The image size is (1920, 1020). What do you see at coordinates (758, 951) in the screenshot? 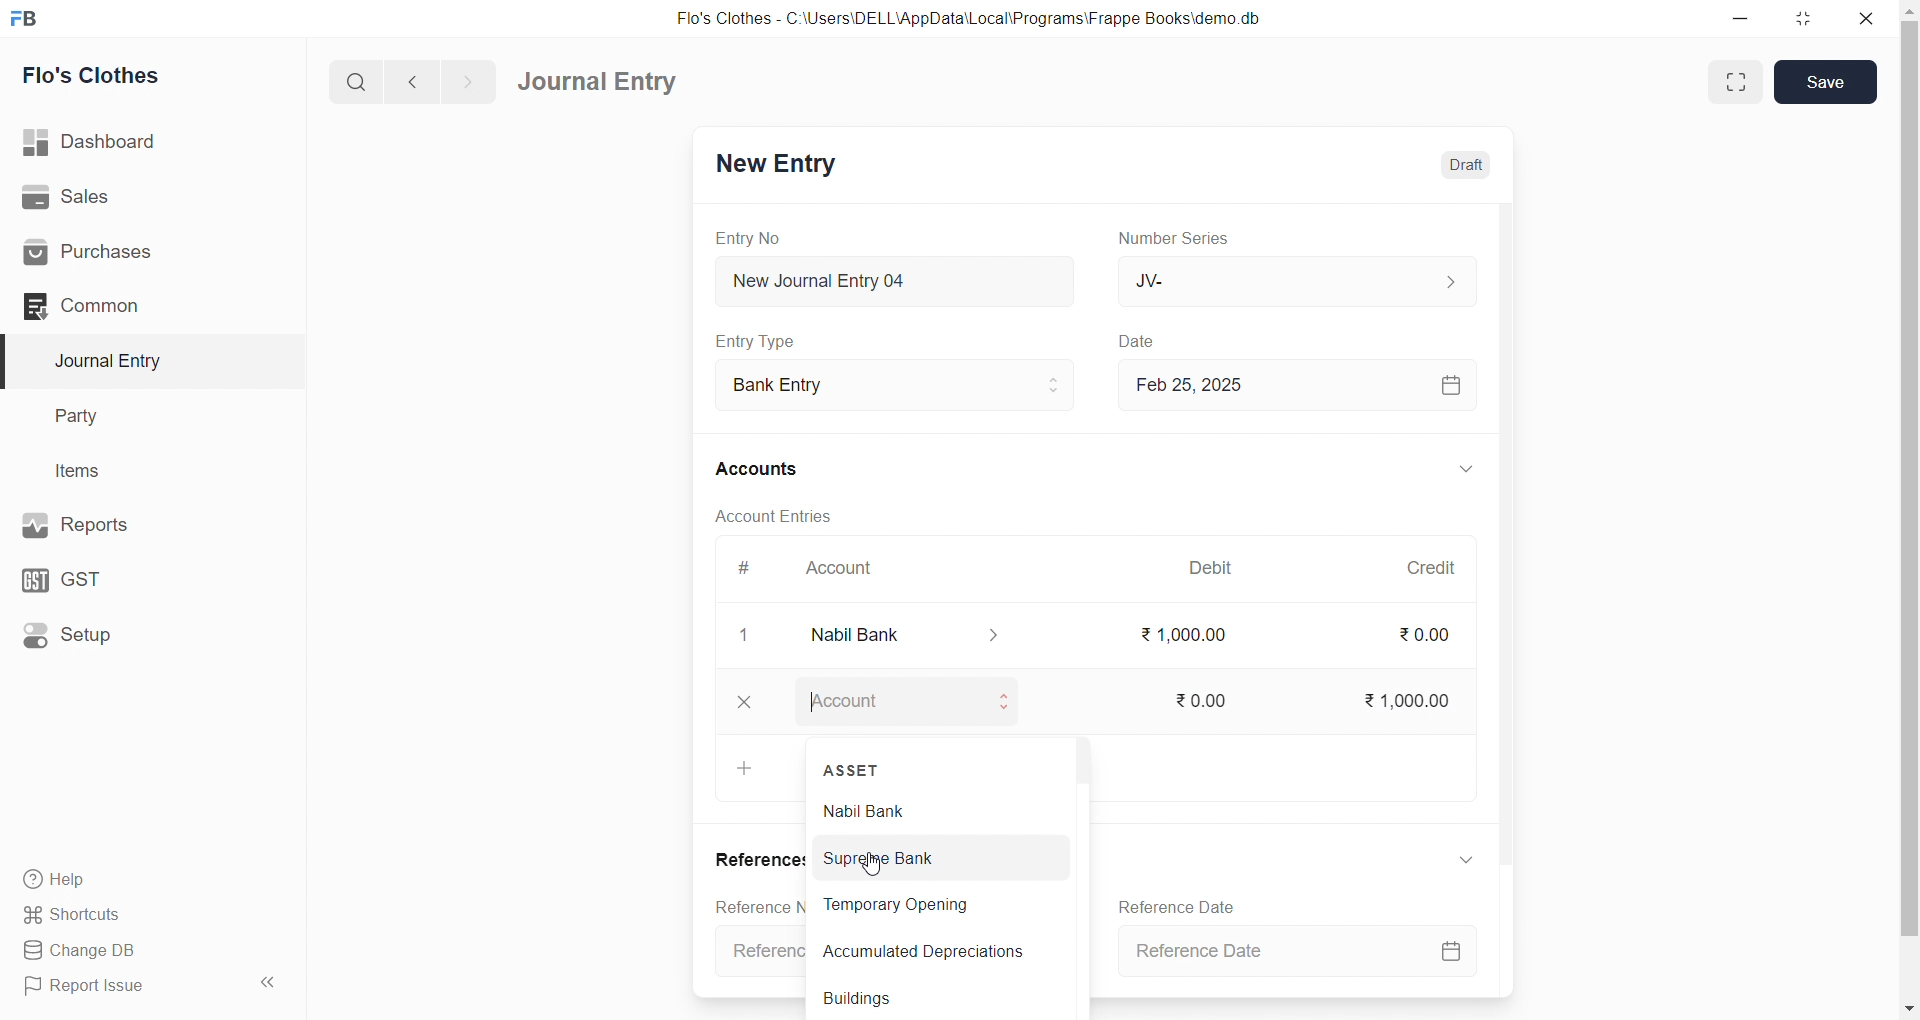
I see `Reference Number` at bounding box center [758, 951].